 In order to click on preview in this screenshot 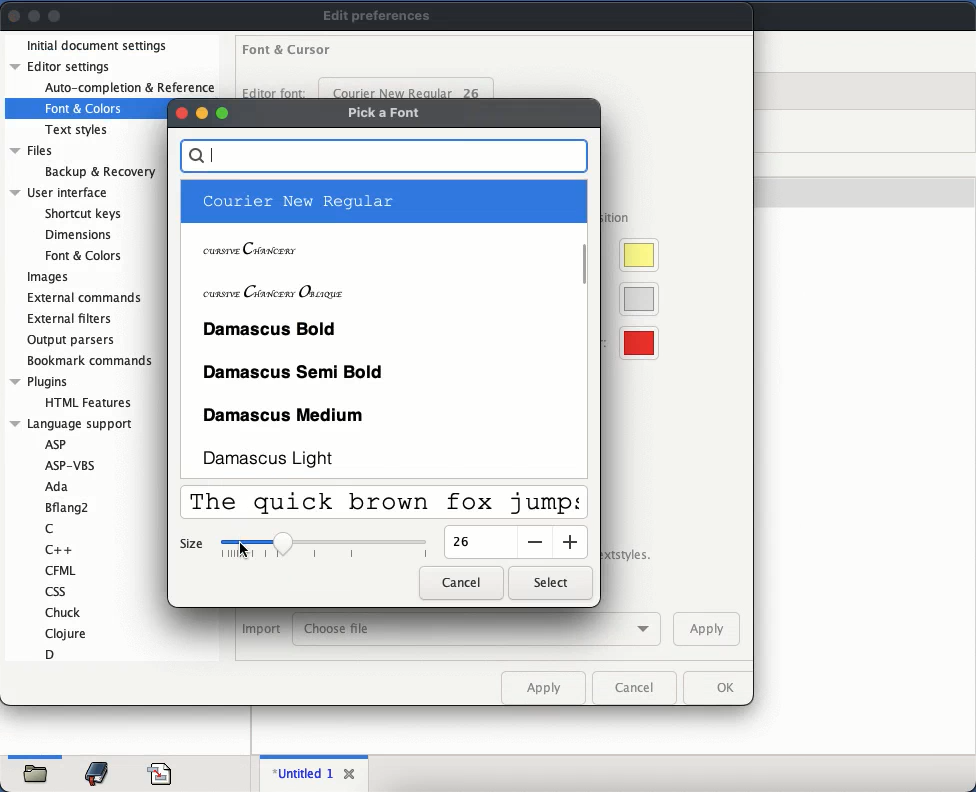, I will do `click(385, 504)`.